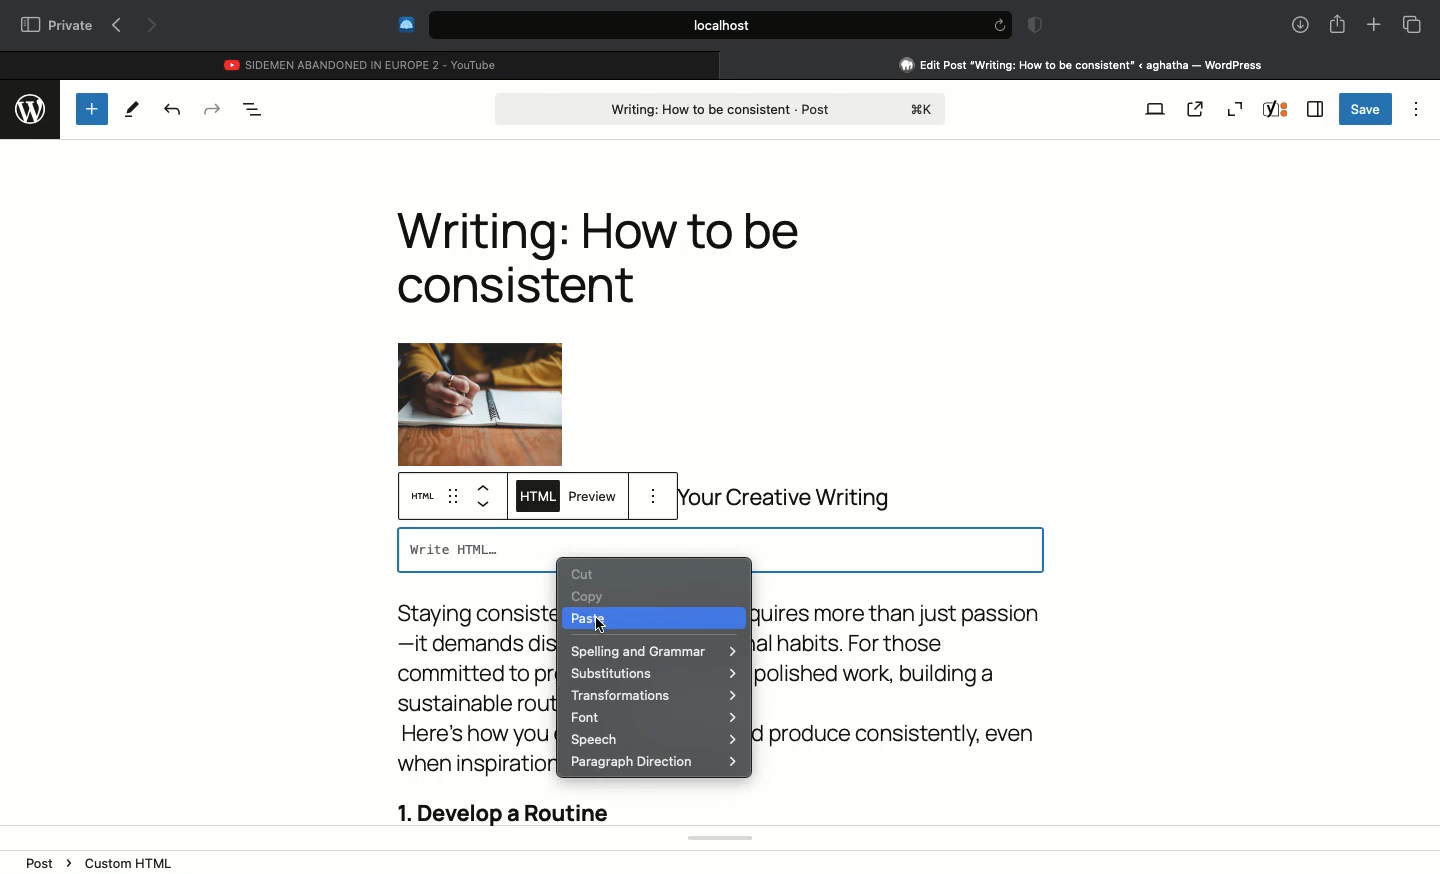 The image size is (1440, 874). What do you see at coordinates (479, 381) in the screenshot?
I see `Image` at bounding box center [479, 381].